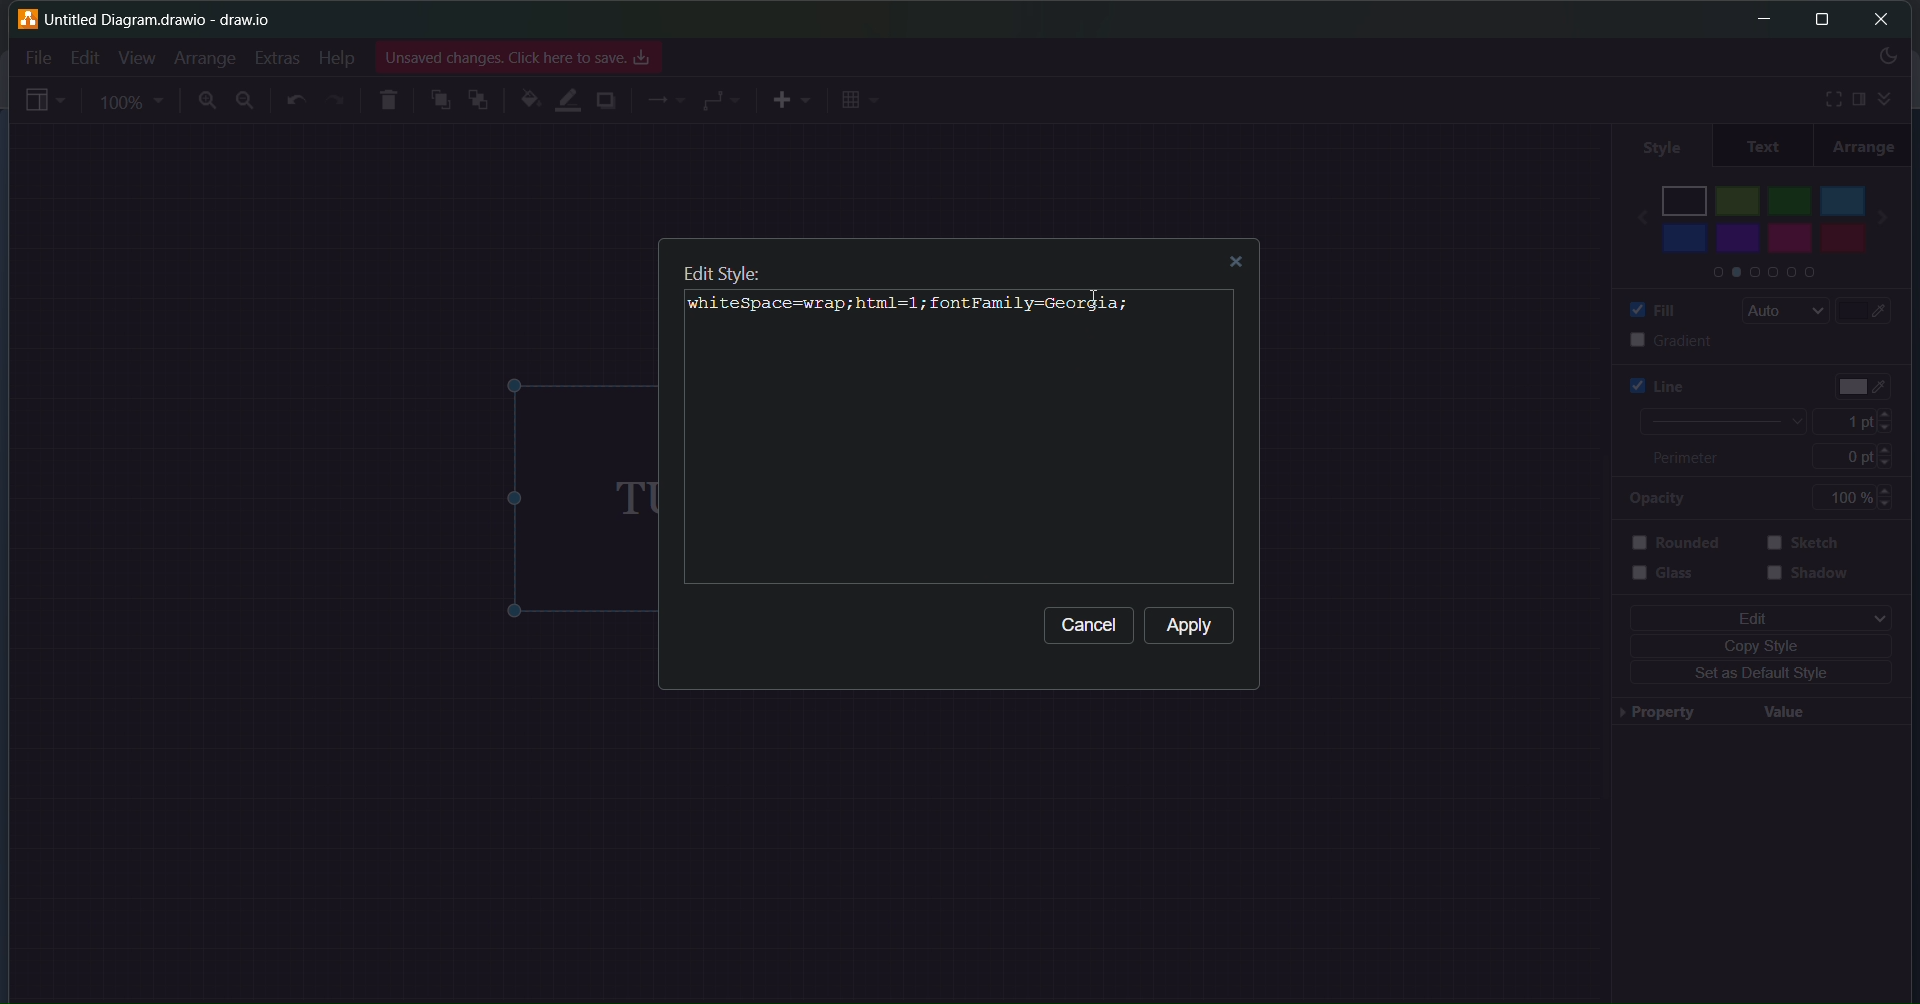 This screenshot has width=1920, height=1004. I want to click on grid, so click(862, 100).